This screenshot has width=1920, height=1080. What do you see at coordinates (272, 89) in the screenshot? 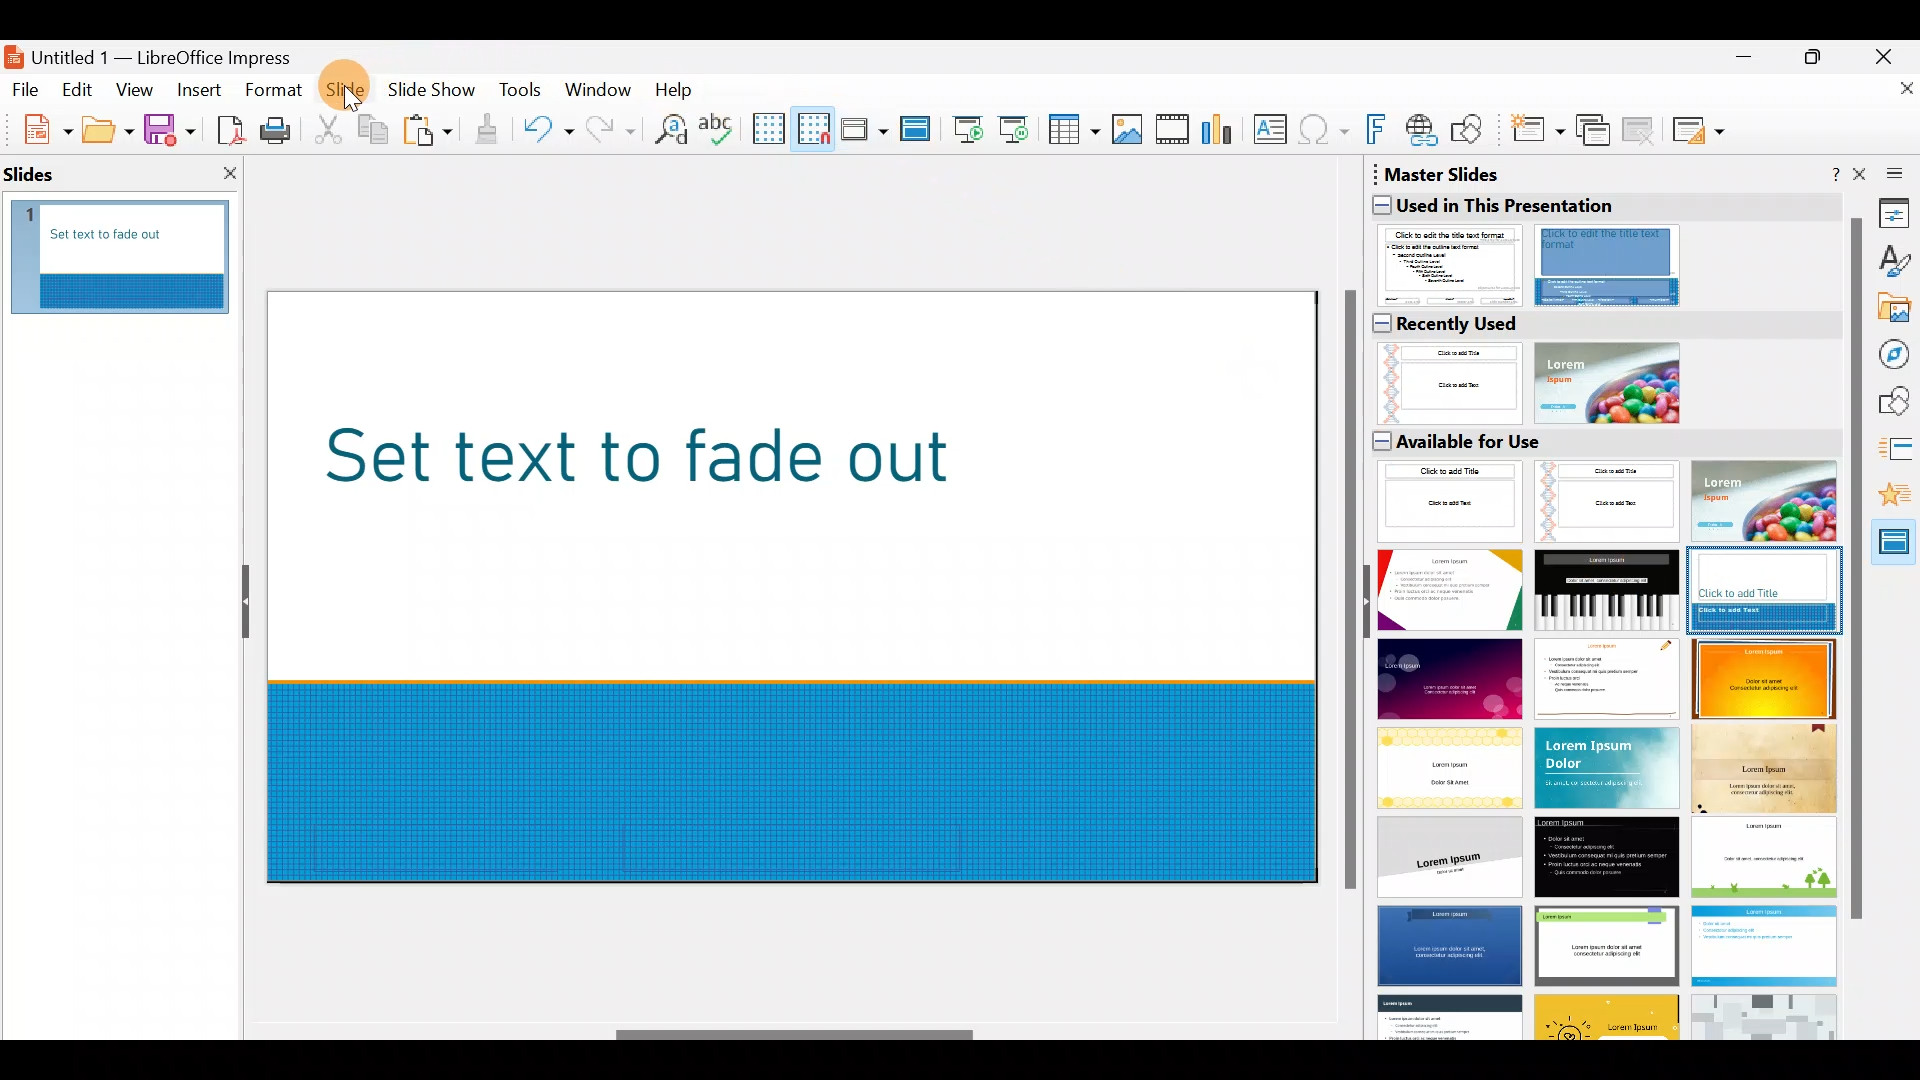
I see `Format` at bounding box center [272, 89].